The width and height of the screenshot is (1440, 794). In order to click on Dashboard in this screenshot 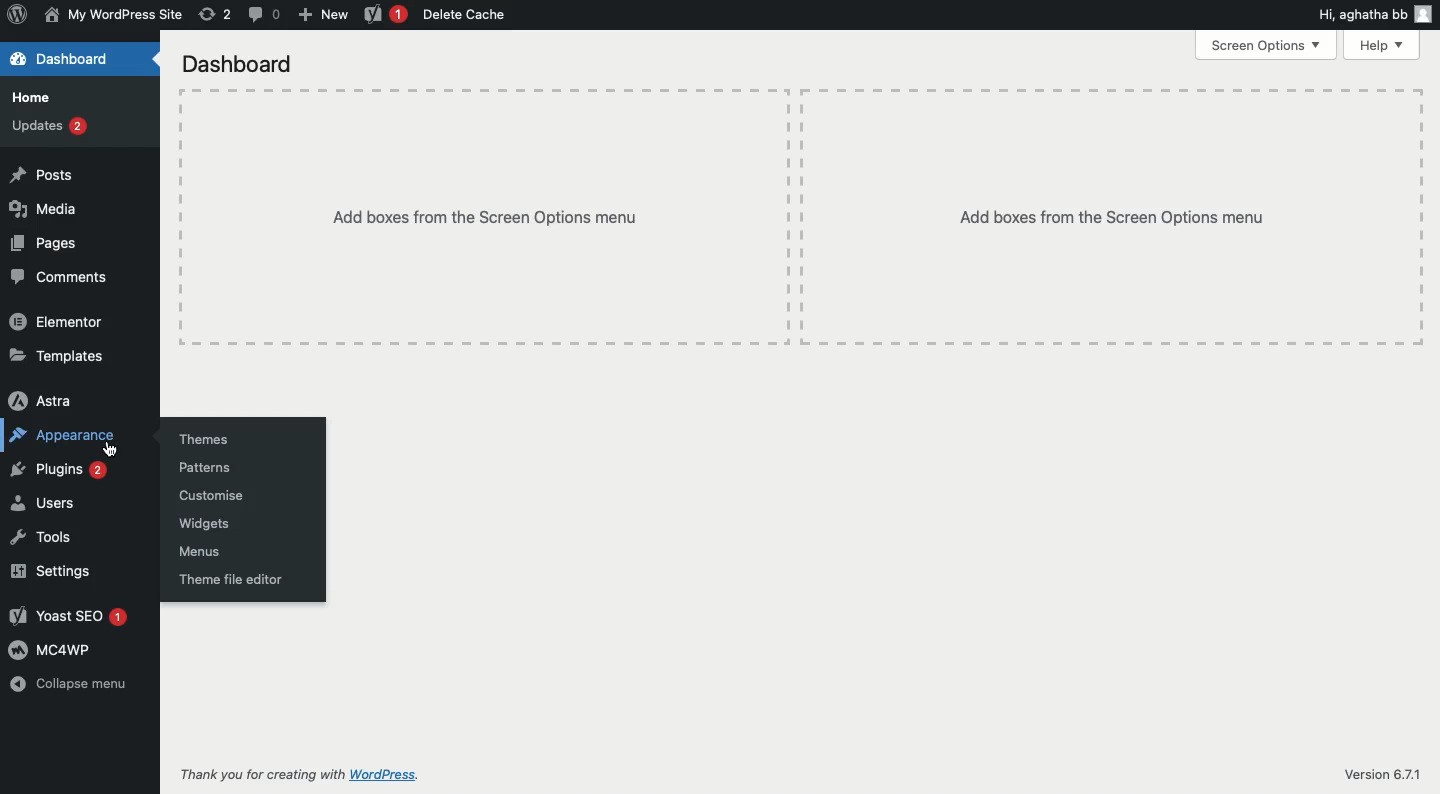, I will do `click(67, 59)`.